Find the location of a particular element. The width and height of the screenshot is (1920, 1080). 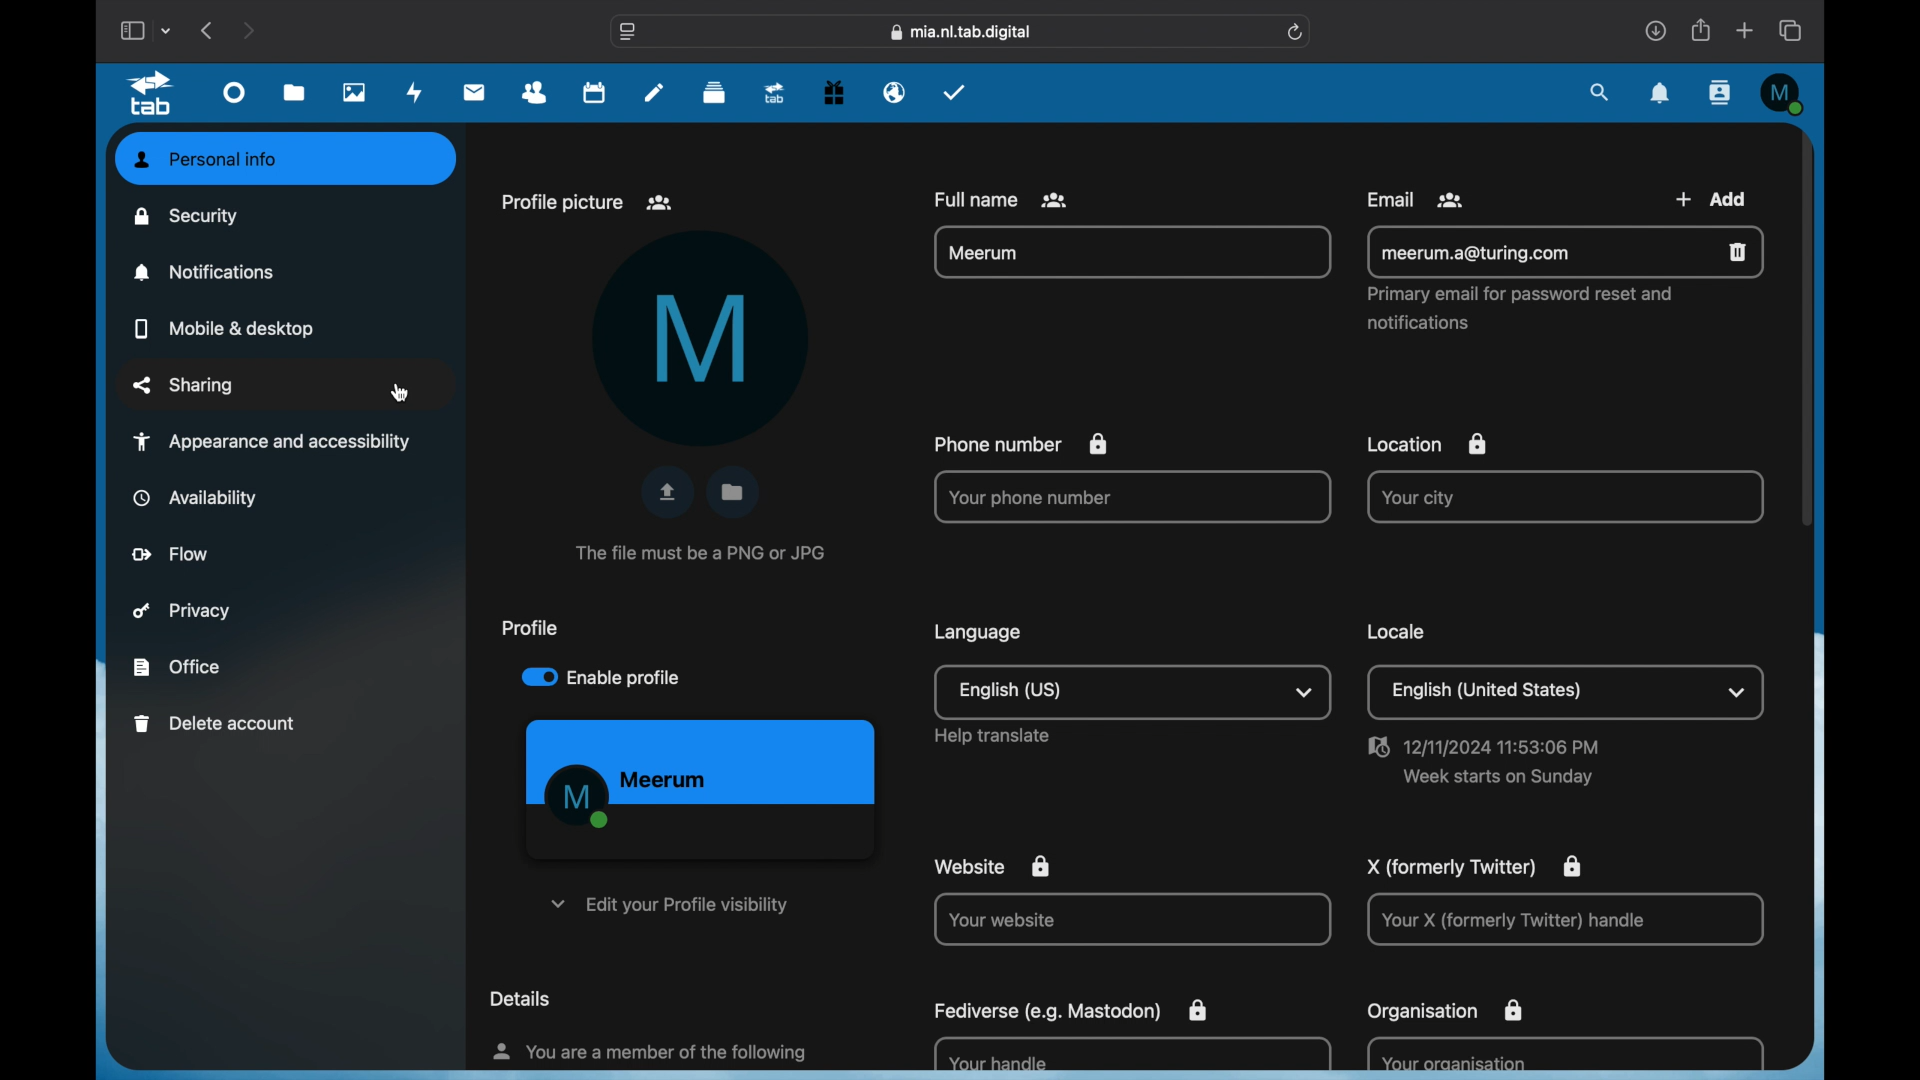

mobile and desktop is located at coordinates (224, 330).